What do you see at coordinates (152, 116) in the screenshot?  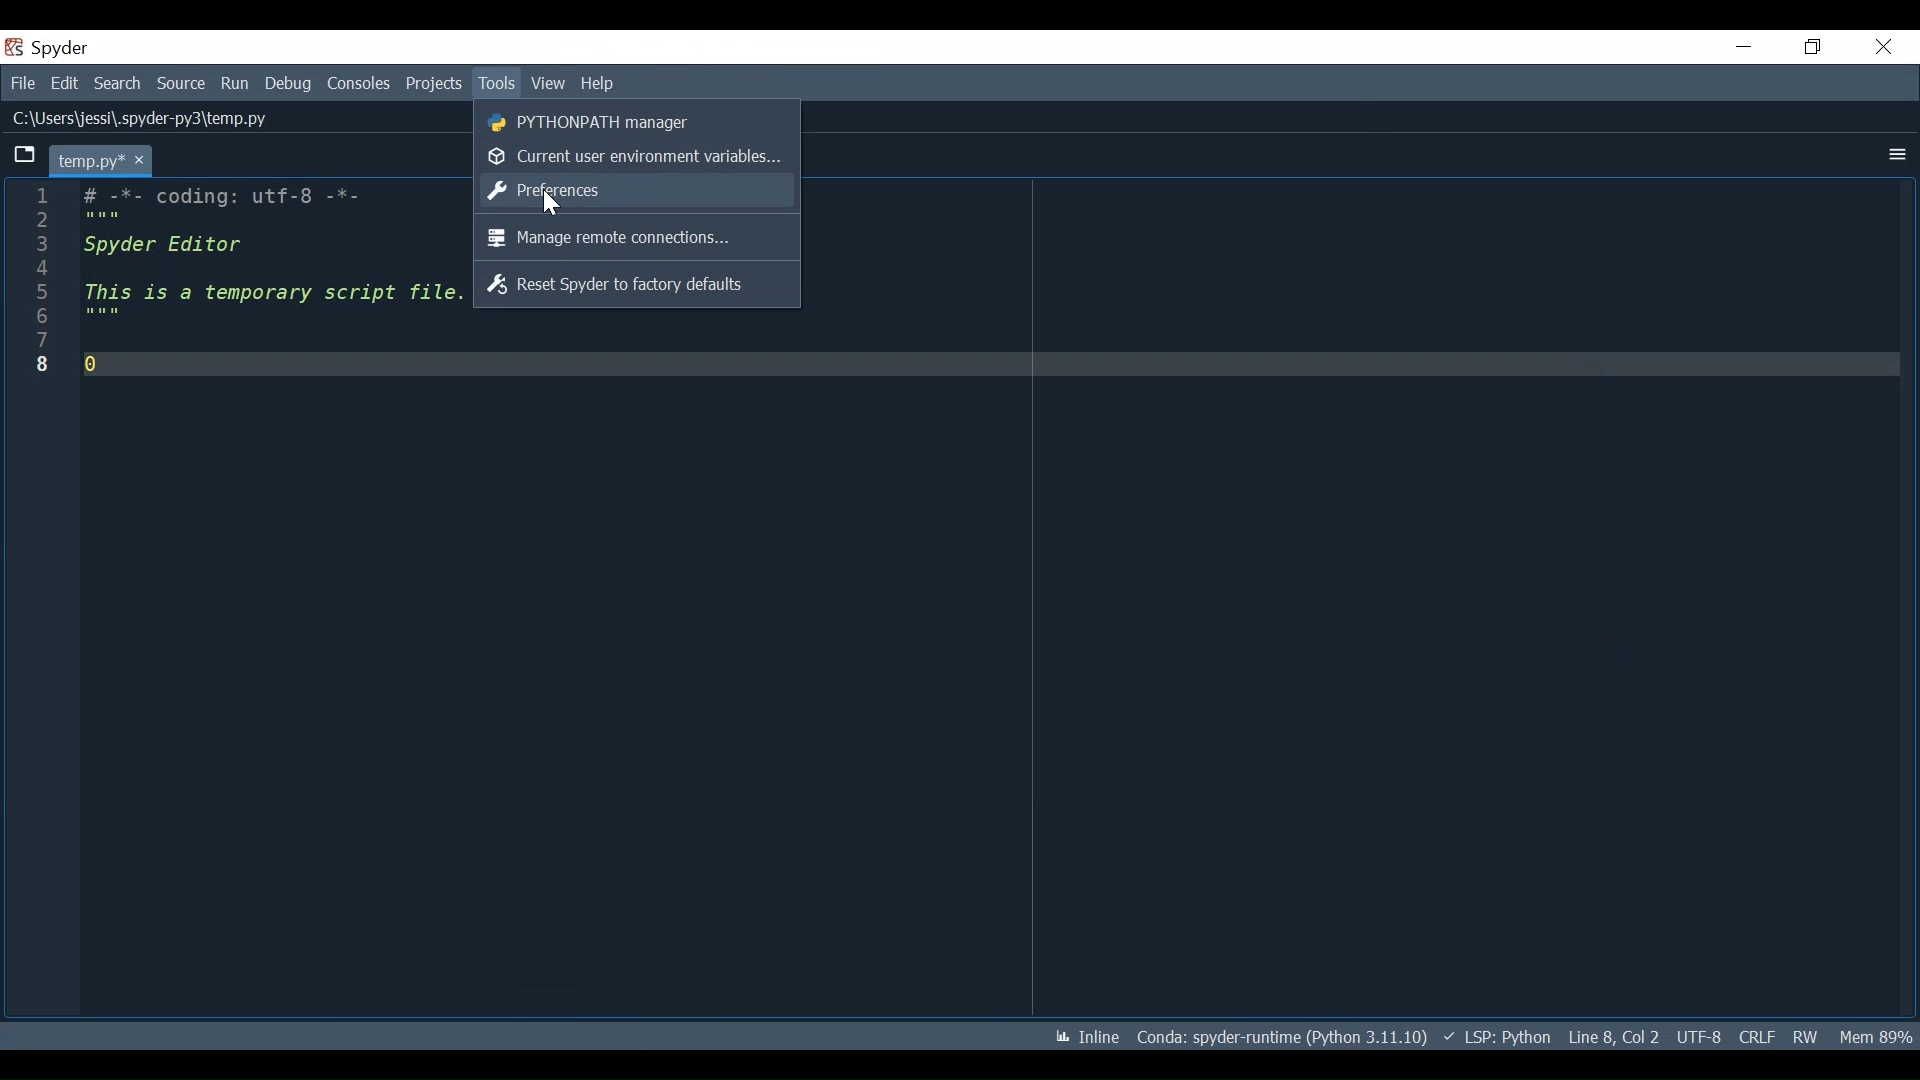 I see `File Path` at bounding box center [152, 116].